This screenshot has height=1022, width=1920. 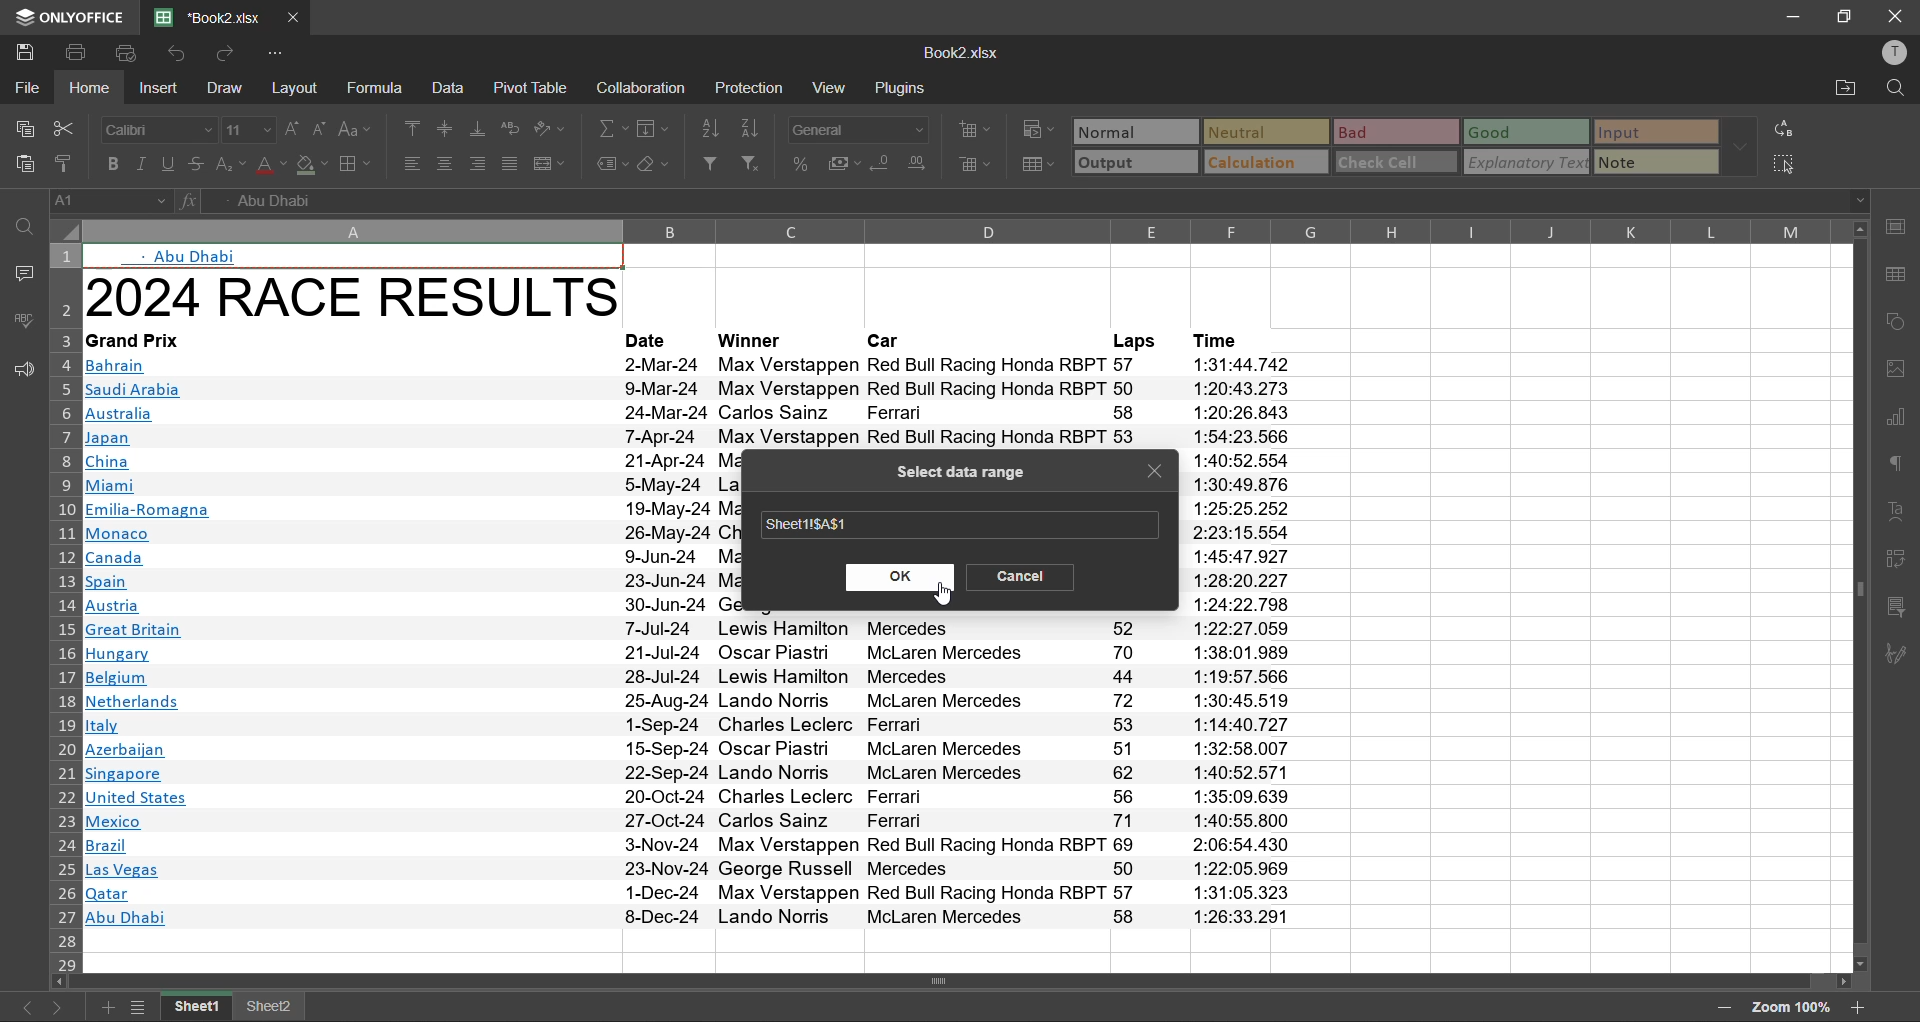 I want to click on orientation, so click(x=551, y=126).